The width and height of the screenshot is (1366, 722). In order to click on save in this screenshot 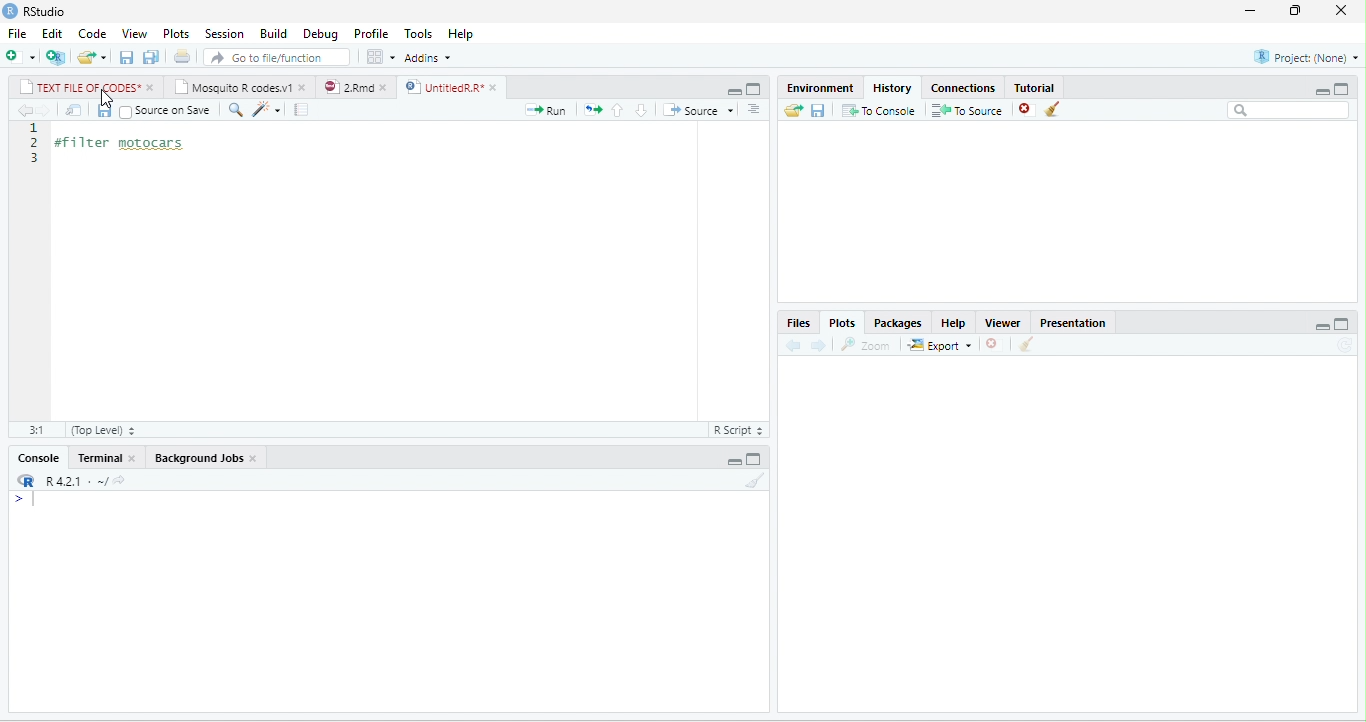, I will do `click(817, 111)`.